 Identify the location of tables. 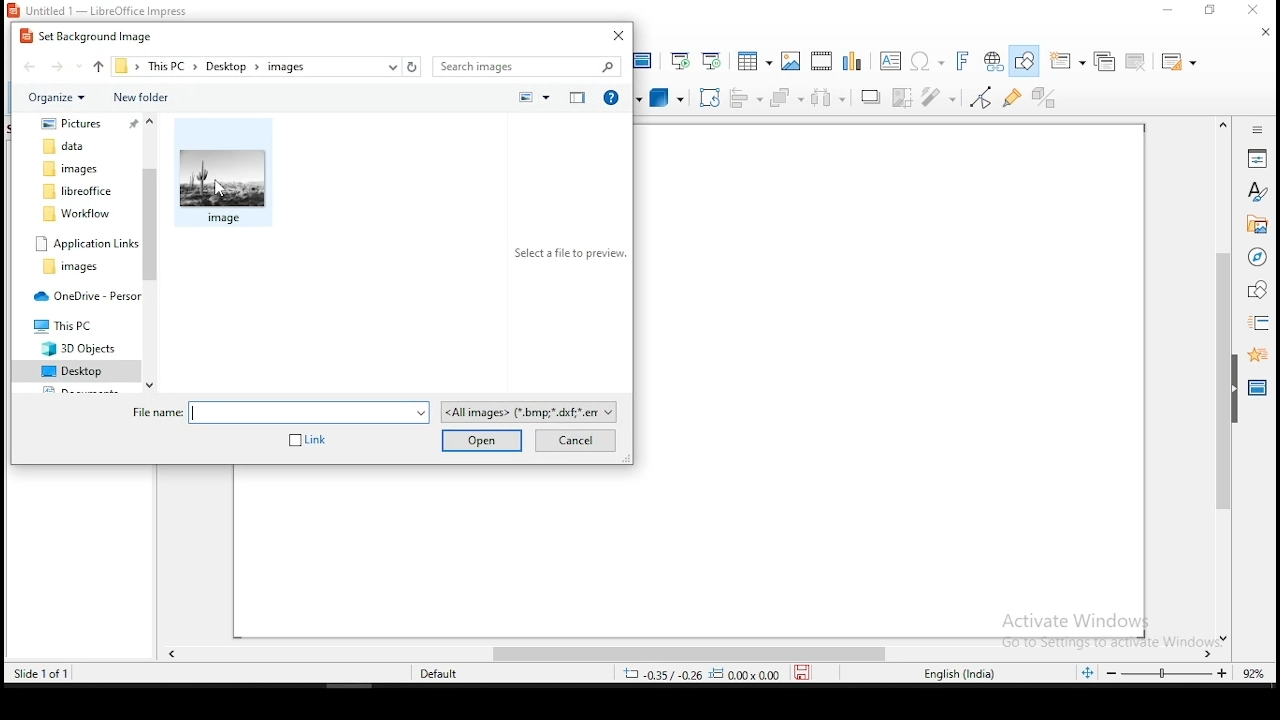
(754, 59).